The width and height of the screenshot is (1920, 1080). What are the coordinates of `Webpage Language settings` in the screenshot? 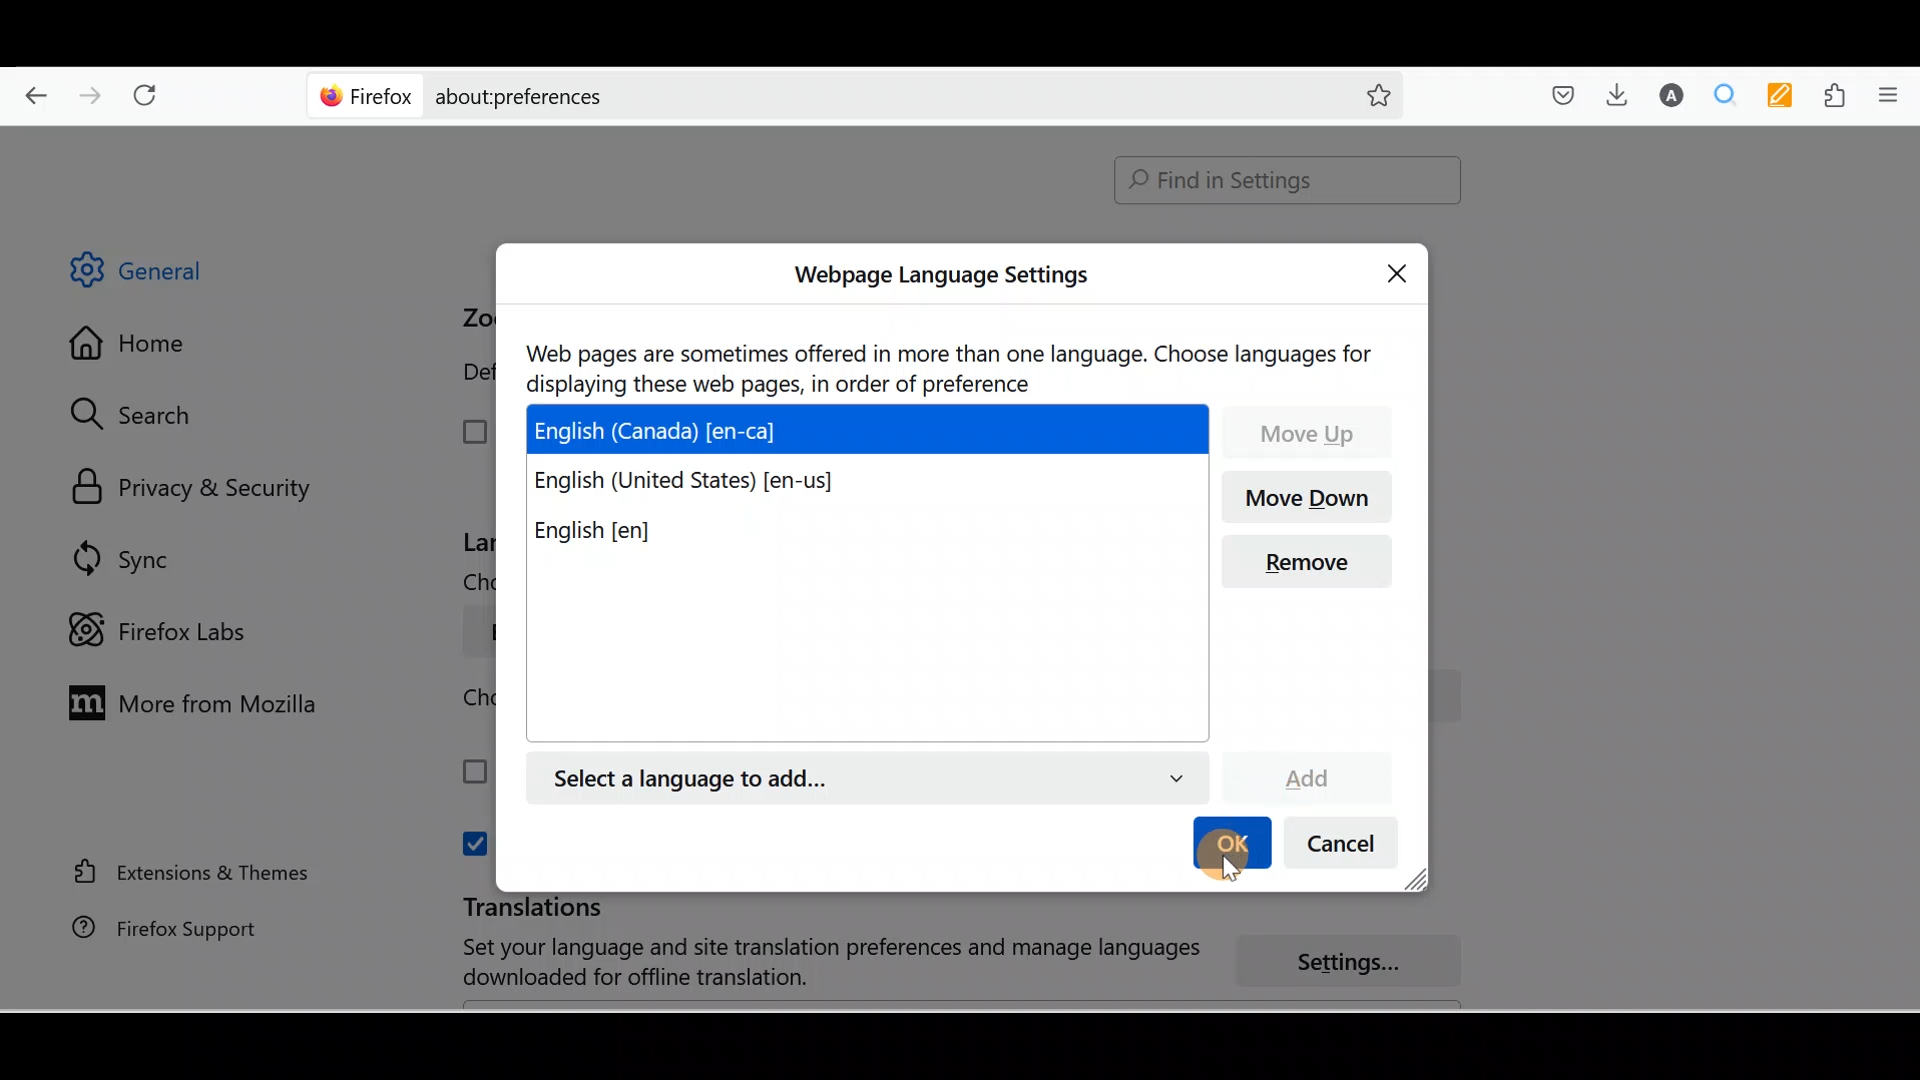 It's located at (938, 275).